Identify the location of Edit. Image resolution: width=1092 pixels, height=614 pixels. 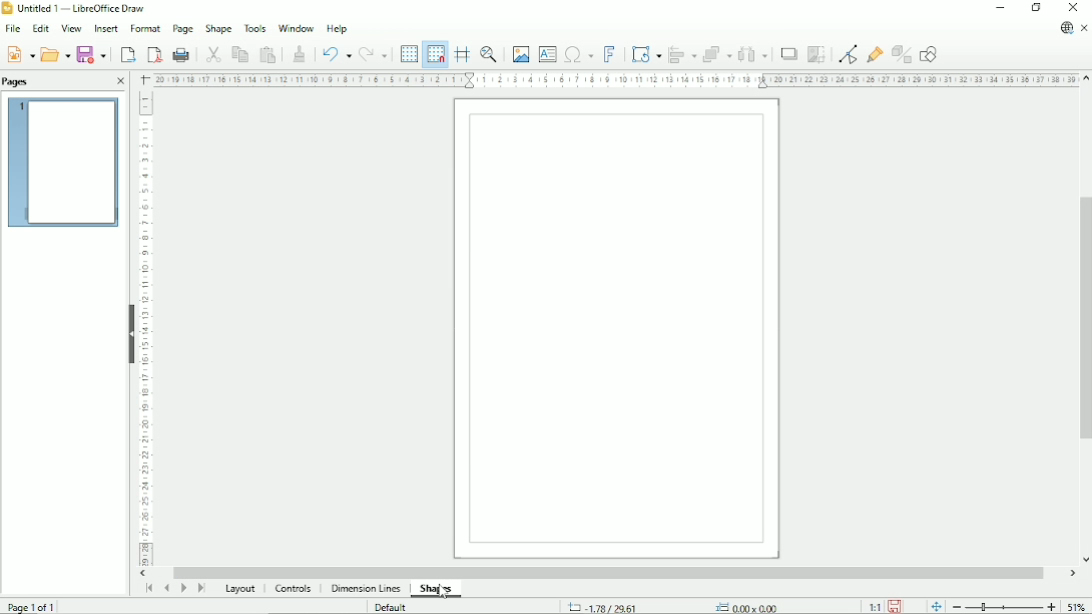
(41, 29).